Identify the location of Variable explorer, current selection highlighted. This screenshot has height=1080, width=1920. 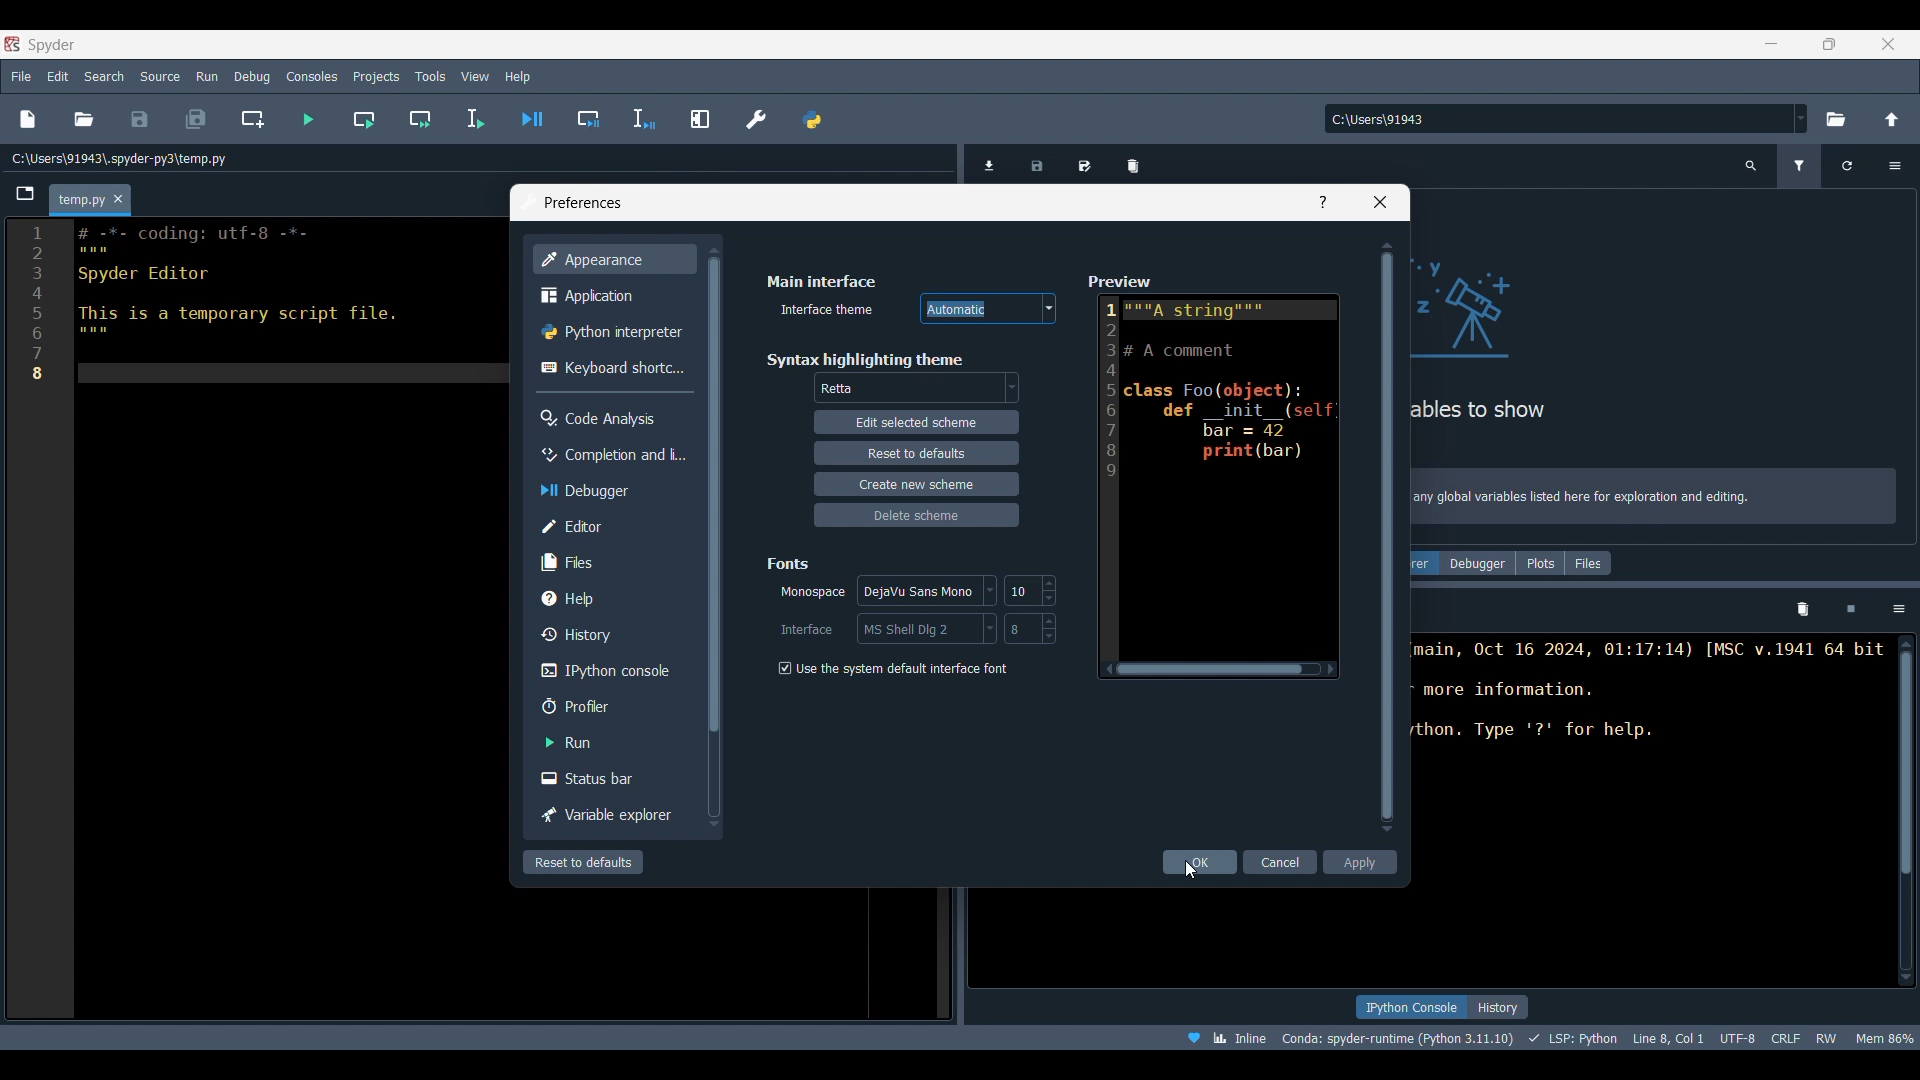
(1425, 563).